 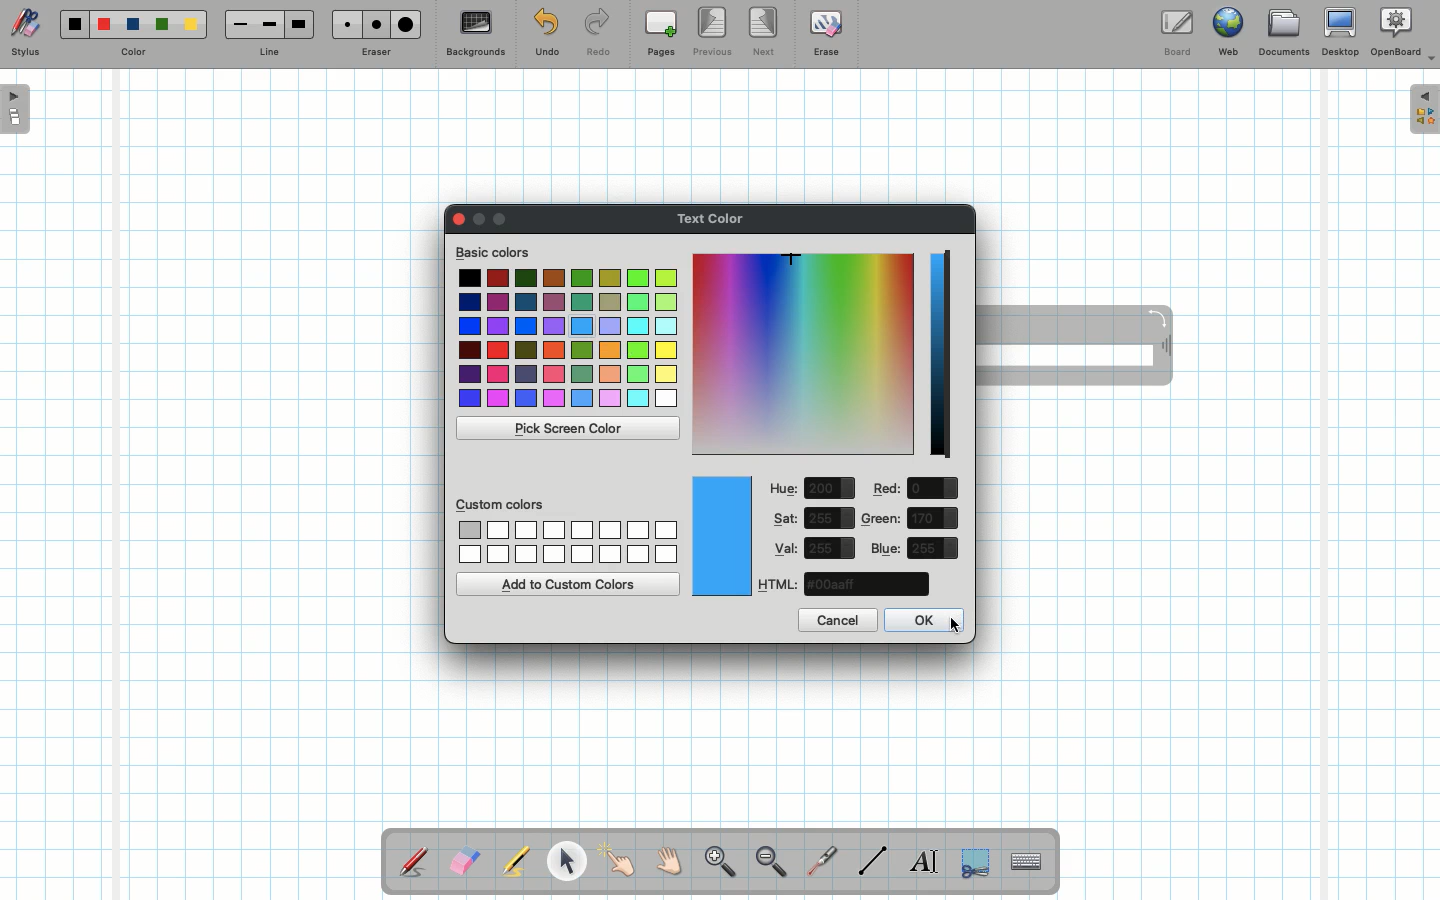 I want to click on Green, so click(x=162, y=26).